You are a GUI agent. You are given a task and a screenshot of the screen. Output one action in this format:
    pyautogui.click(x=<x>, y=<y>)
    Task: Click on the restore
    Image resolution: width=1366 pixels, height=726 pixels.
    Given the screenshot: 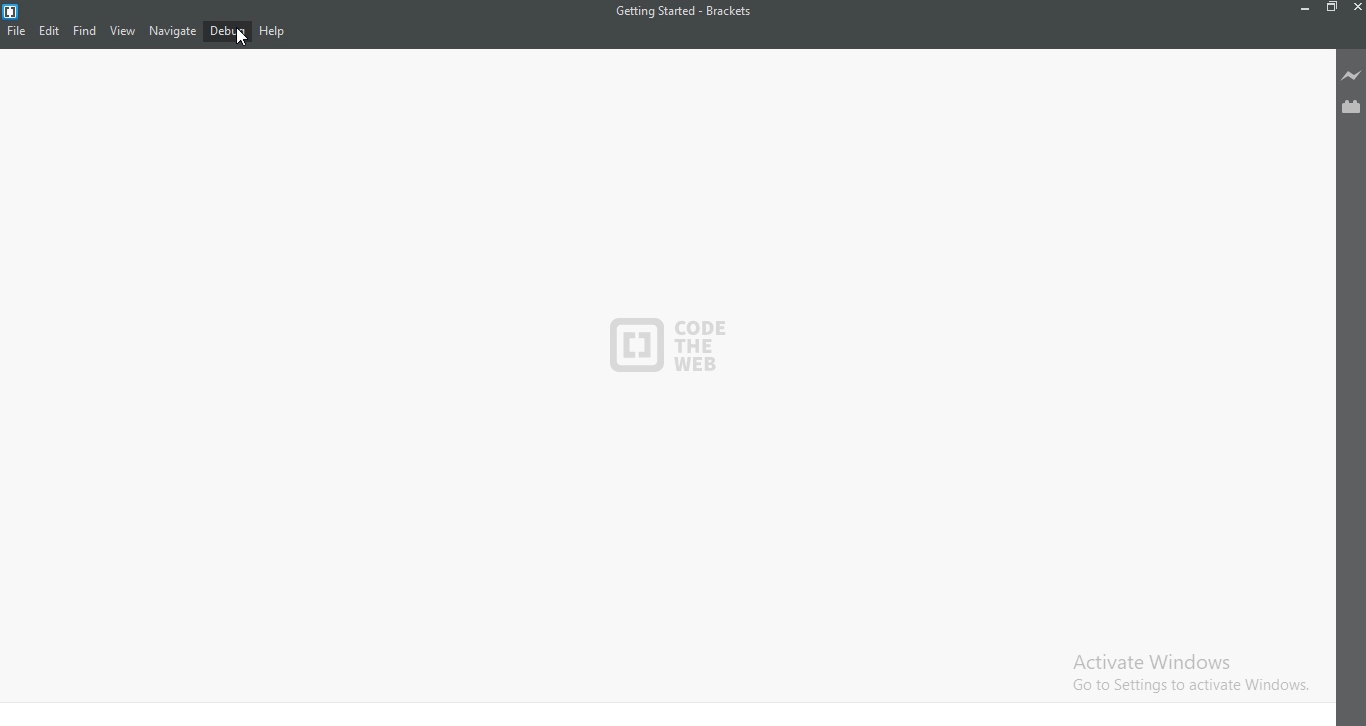 What is the action you would take?
    pyautogui.click(x=1330, y=11)
    